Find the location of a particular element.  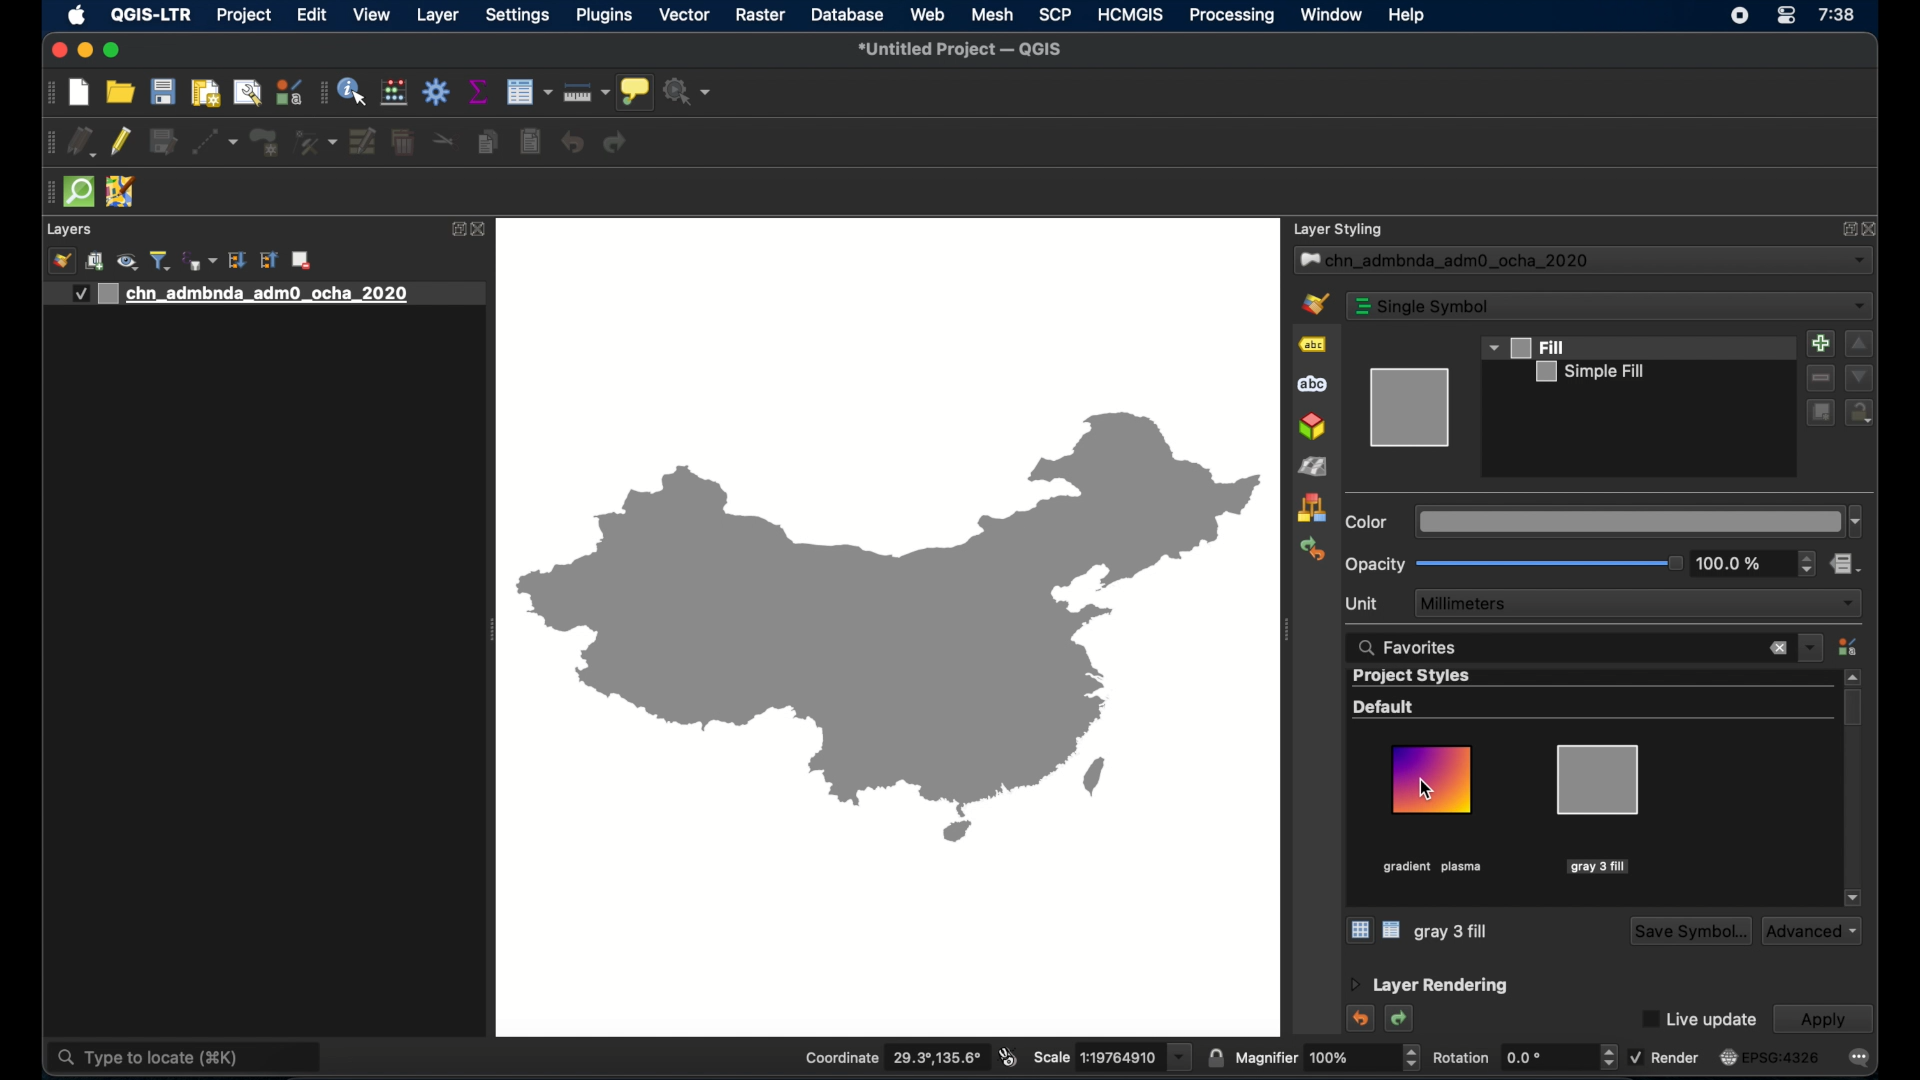

increment is located at coordinates (1859, 344).